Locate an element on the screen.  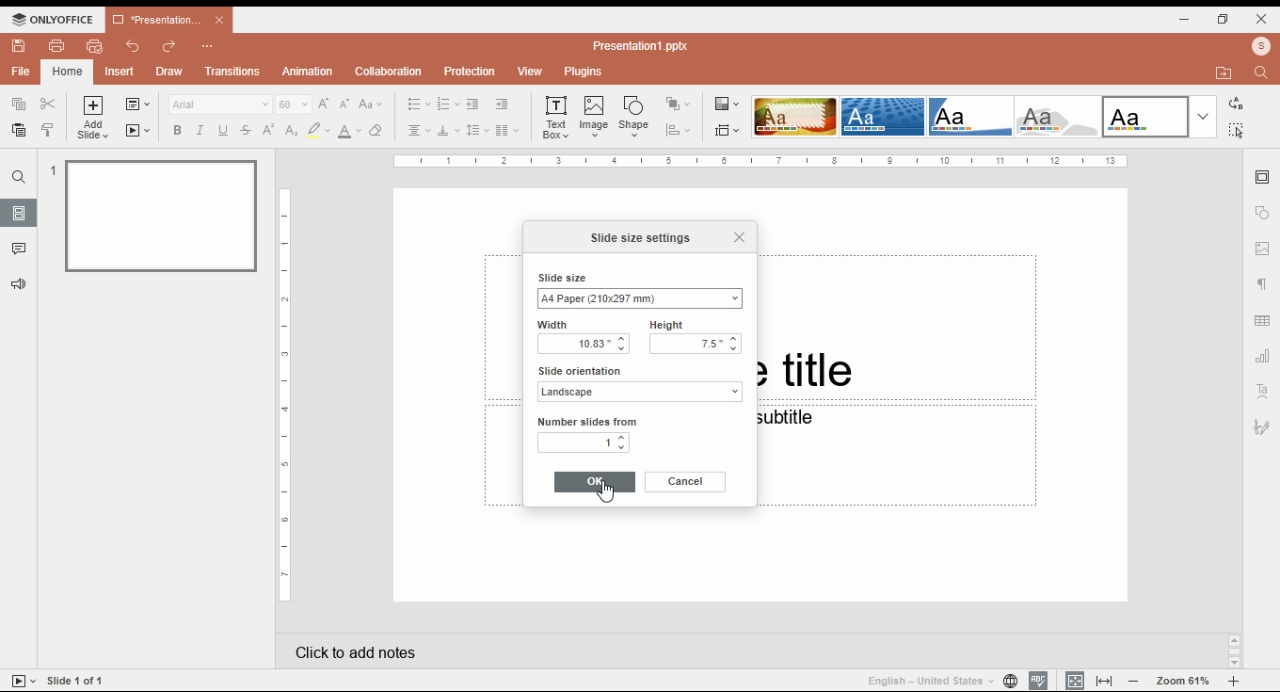
zoom out is located at coordinates (1134, 680).